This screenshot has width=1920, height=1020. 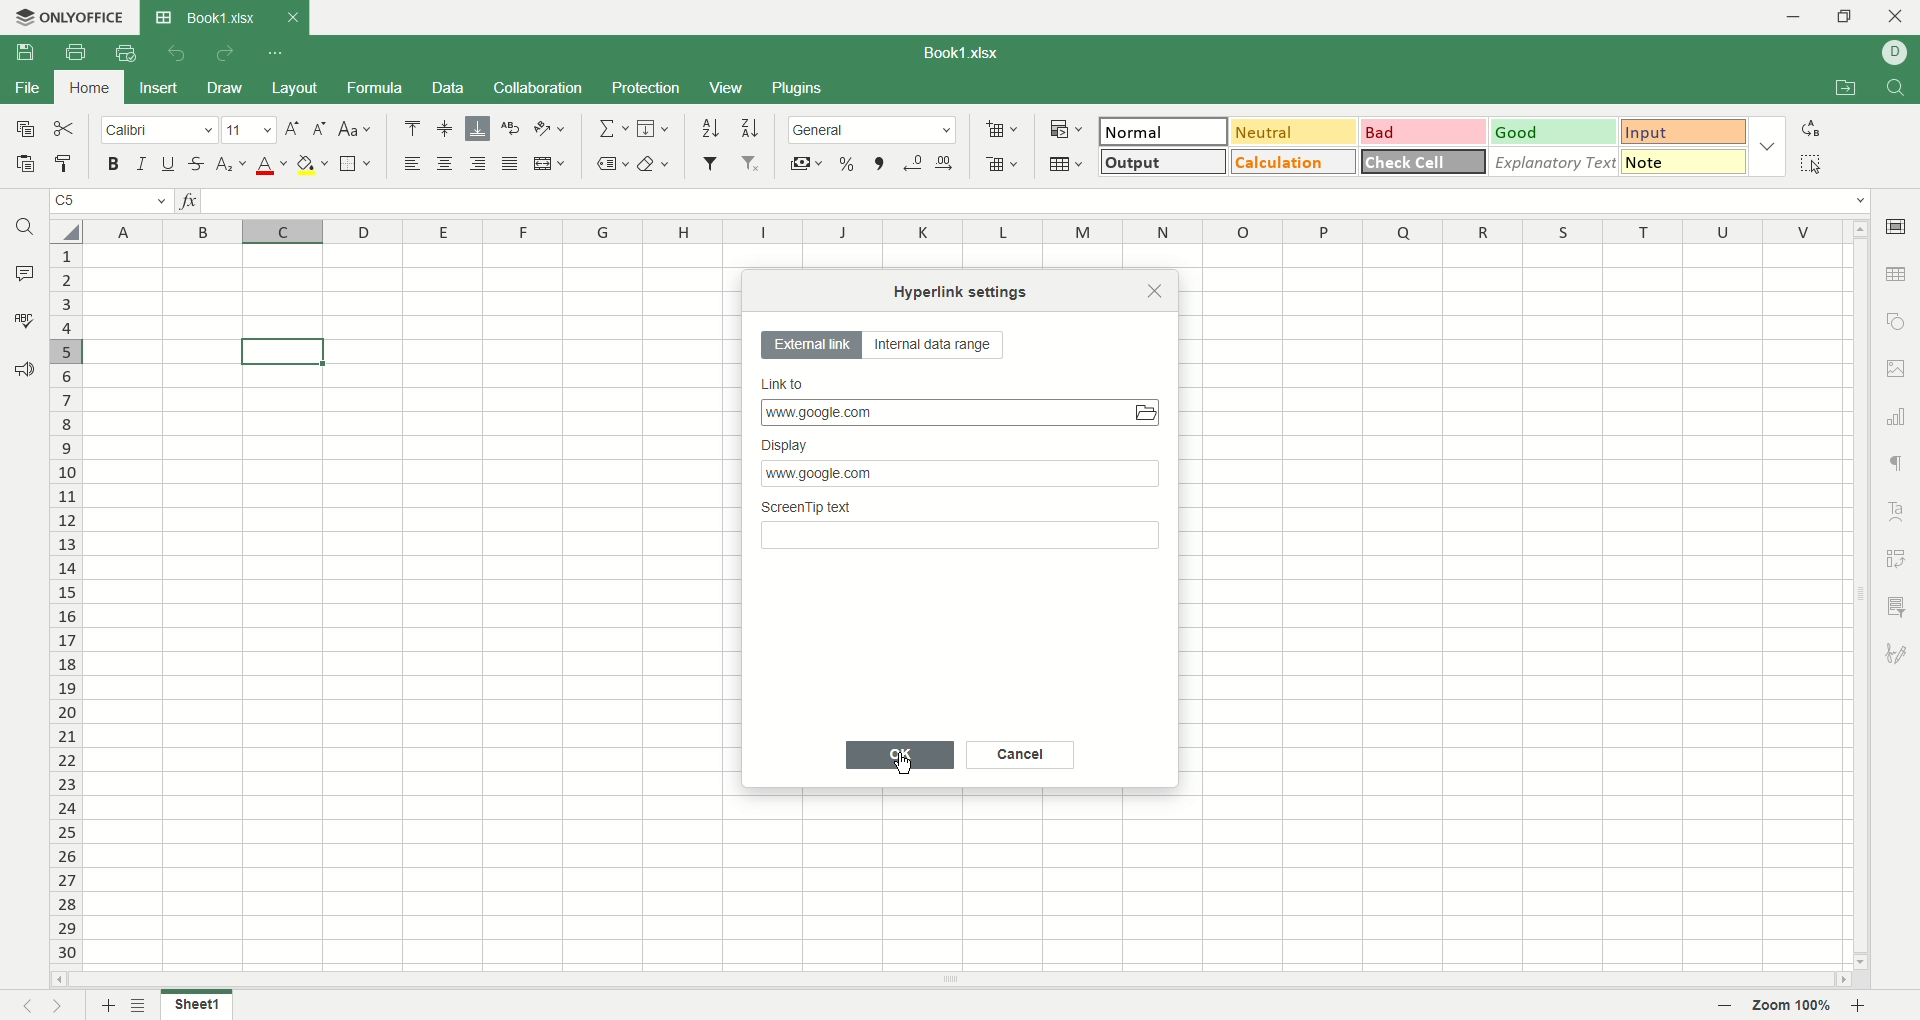 I want to click on data, so click(x=447, y=88).